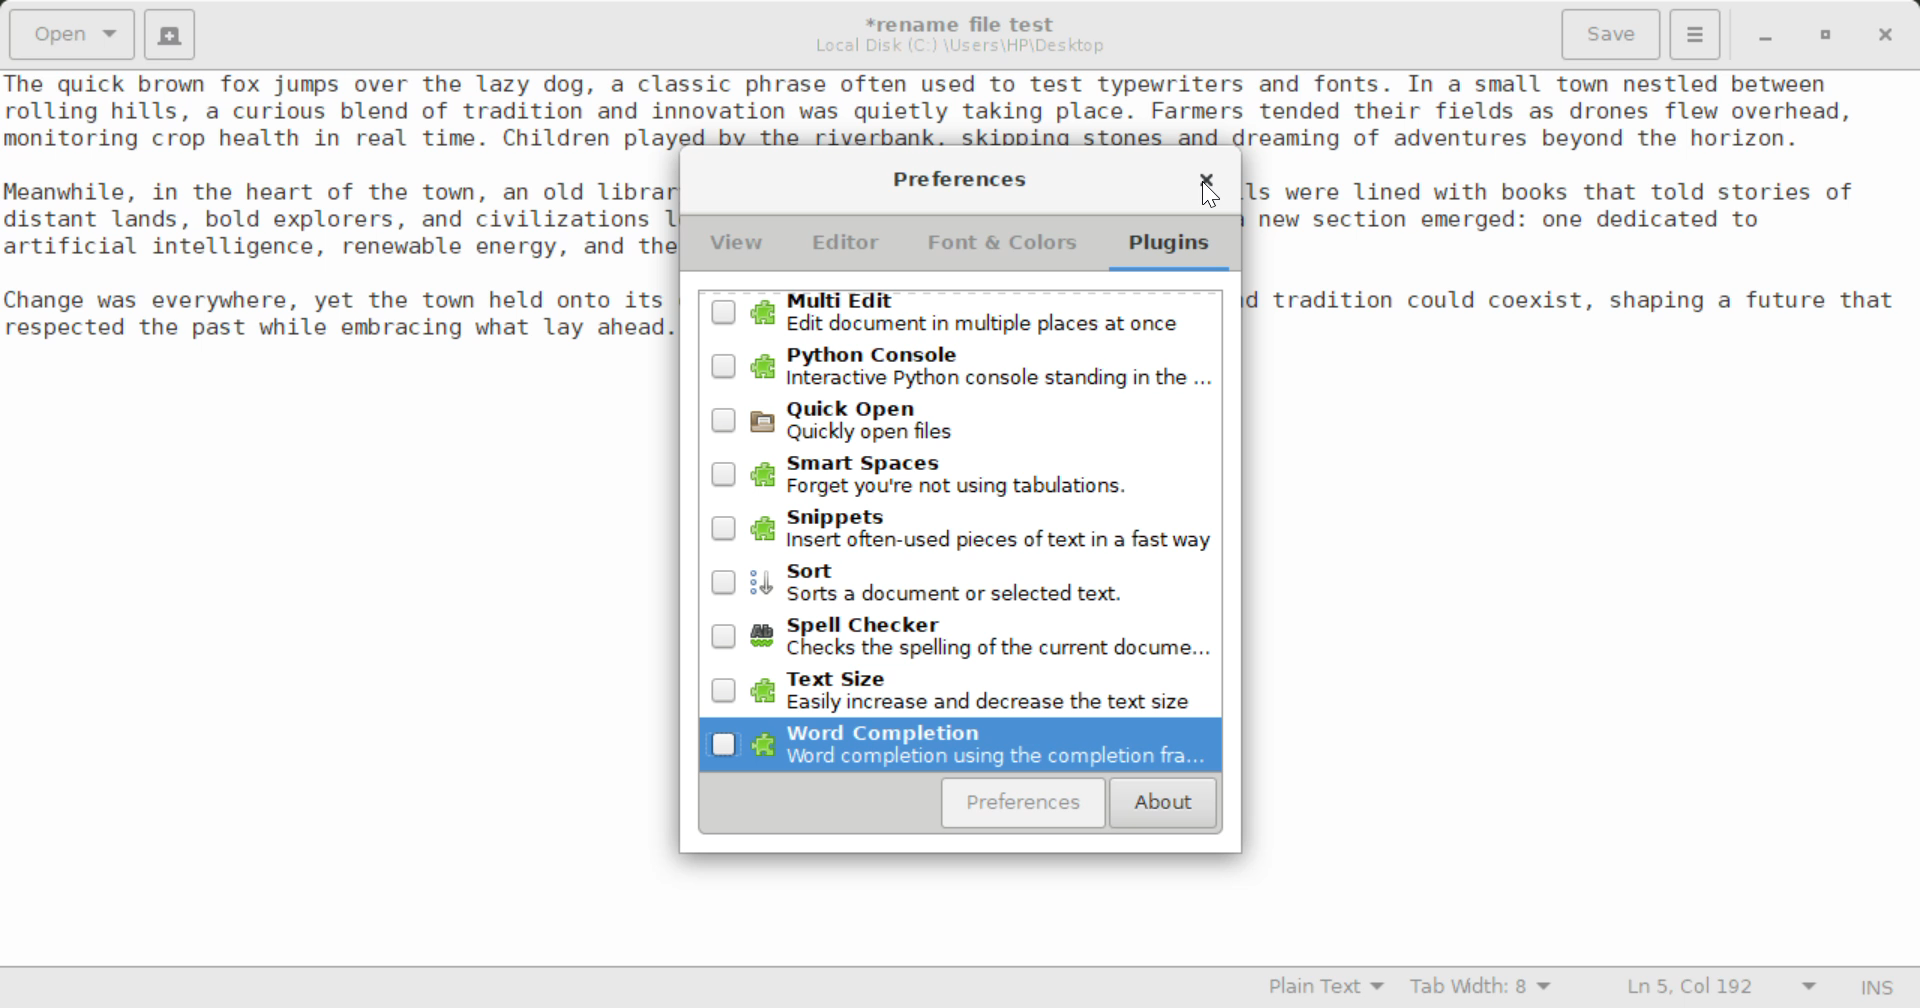 This screenshot has width=1920, height=1008. What do you see at coordinates (960, 690) in the screenshot?
I see `Down Arrow to Text Size Plugin Button Unselected` at bounding box center [960, 690].